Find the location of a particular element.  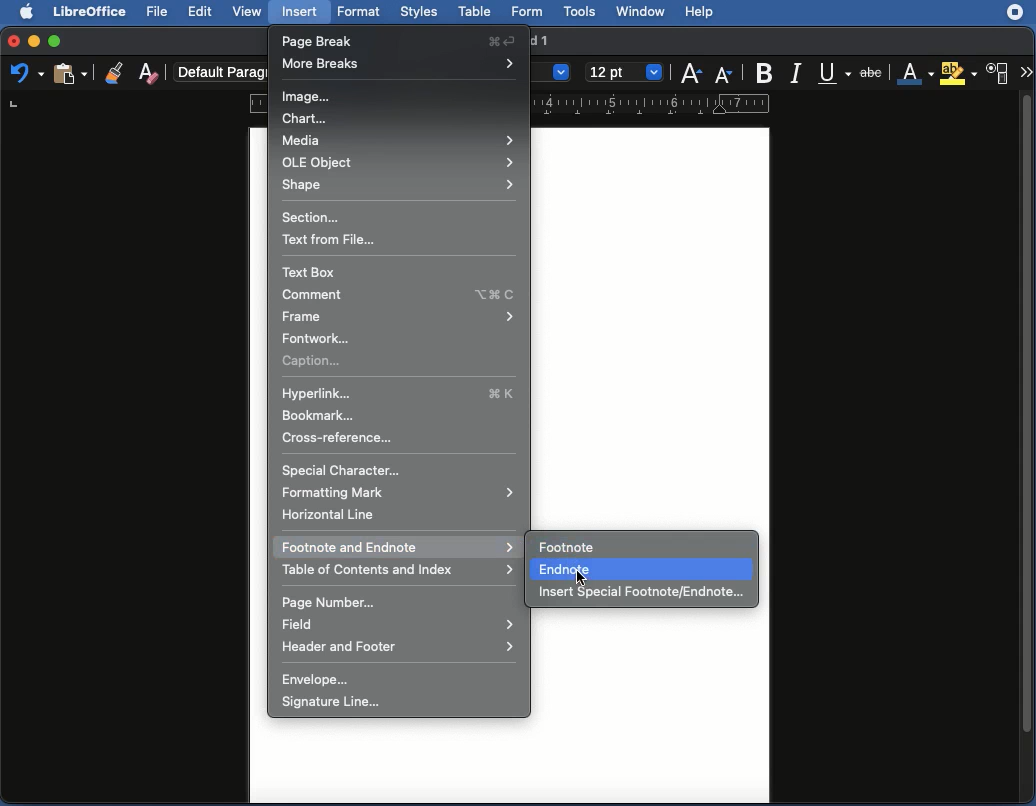

Fontwork is located at coordinates (315, 338).